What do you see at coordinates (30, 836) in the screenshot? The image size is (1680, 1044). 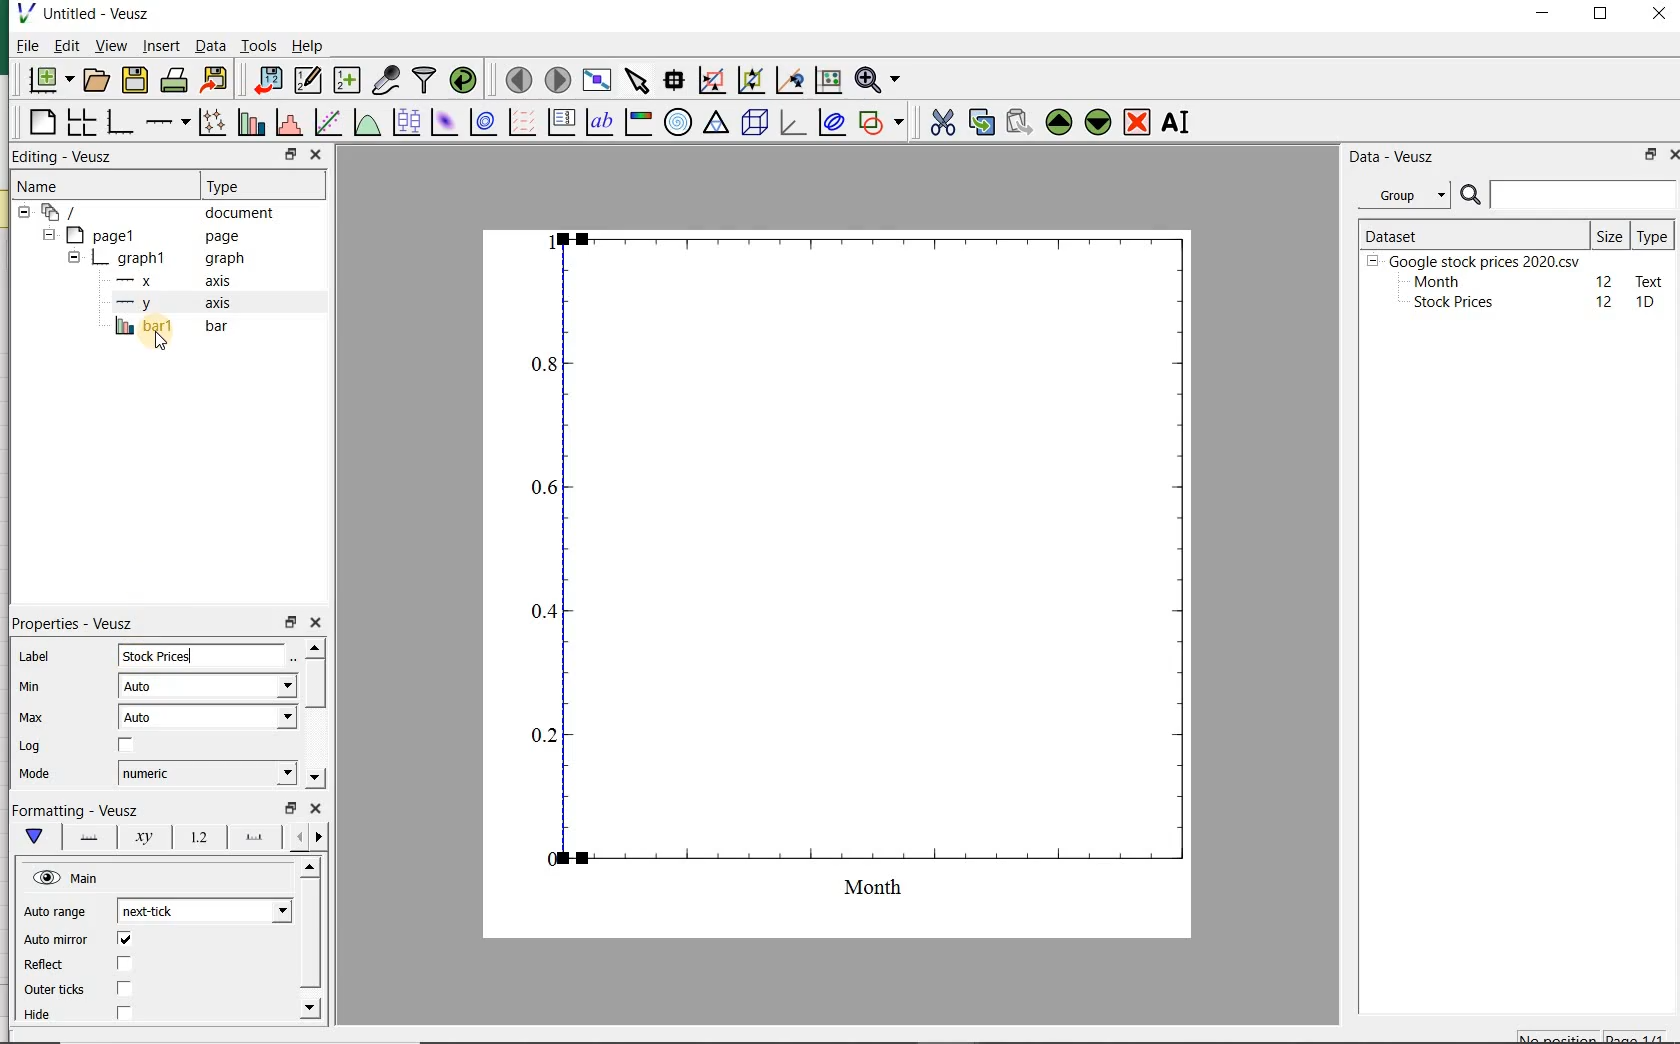 I see `main formatting` at bounding box center [30, 836].